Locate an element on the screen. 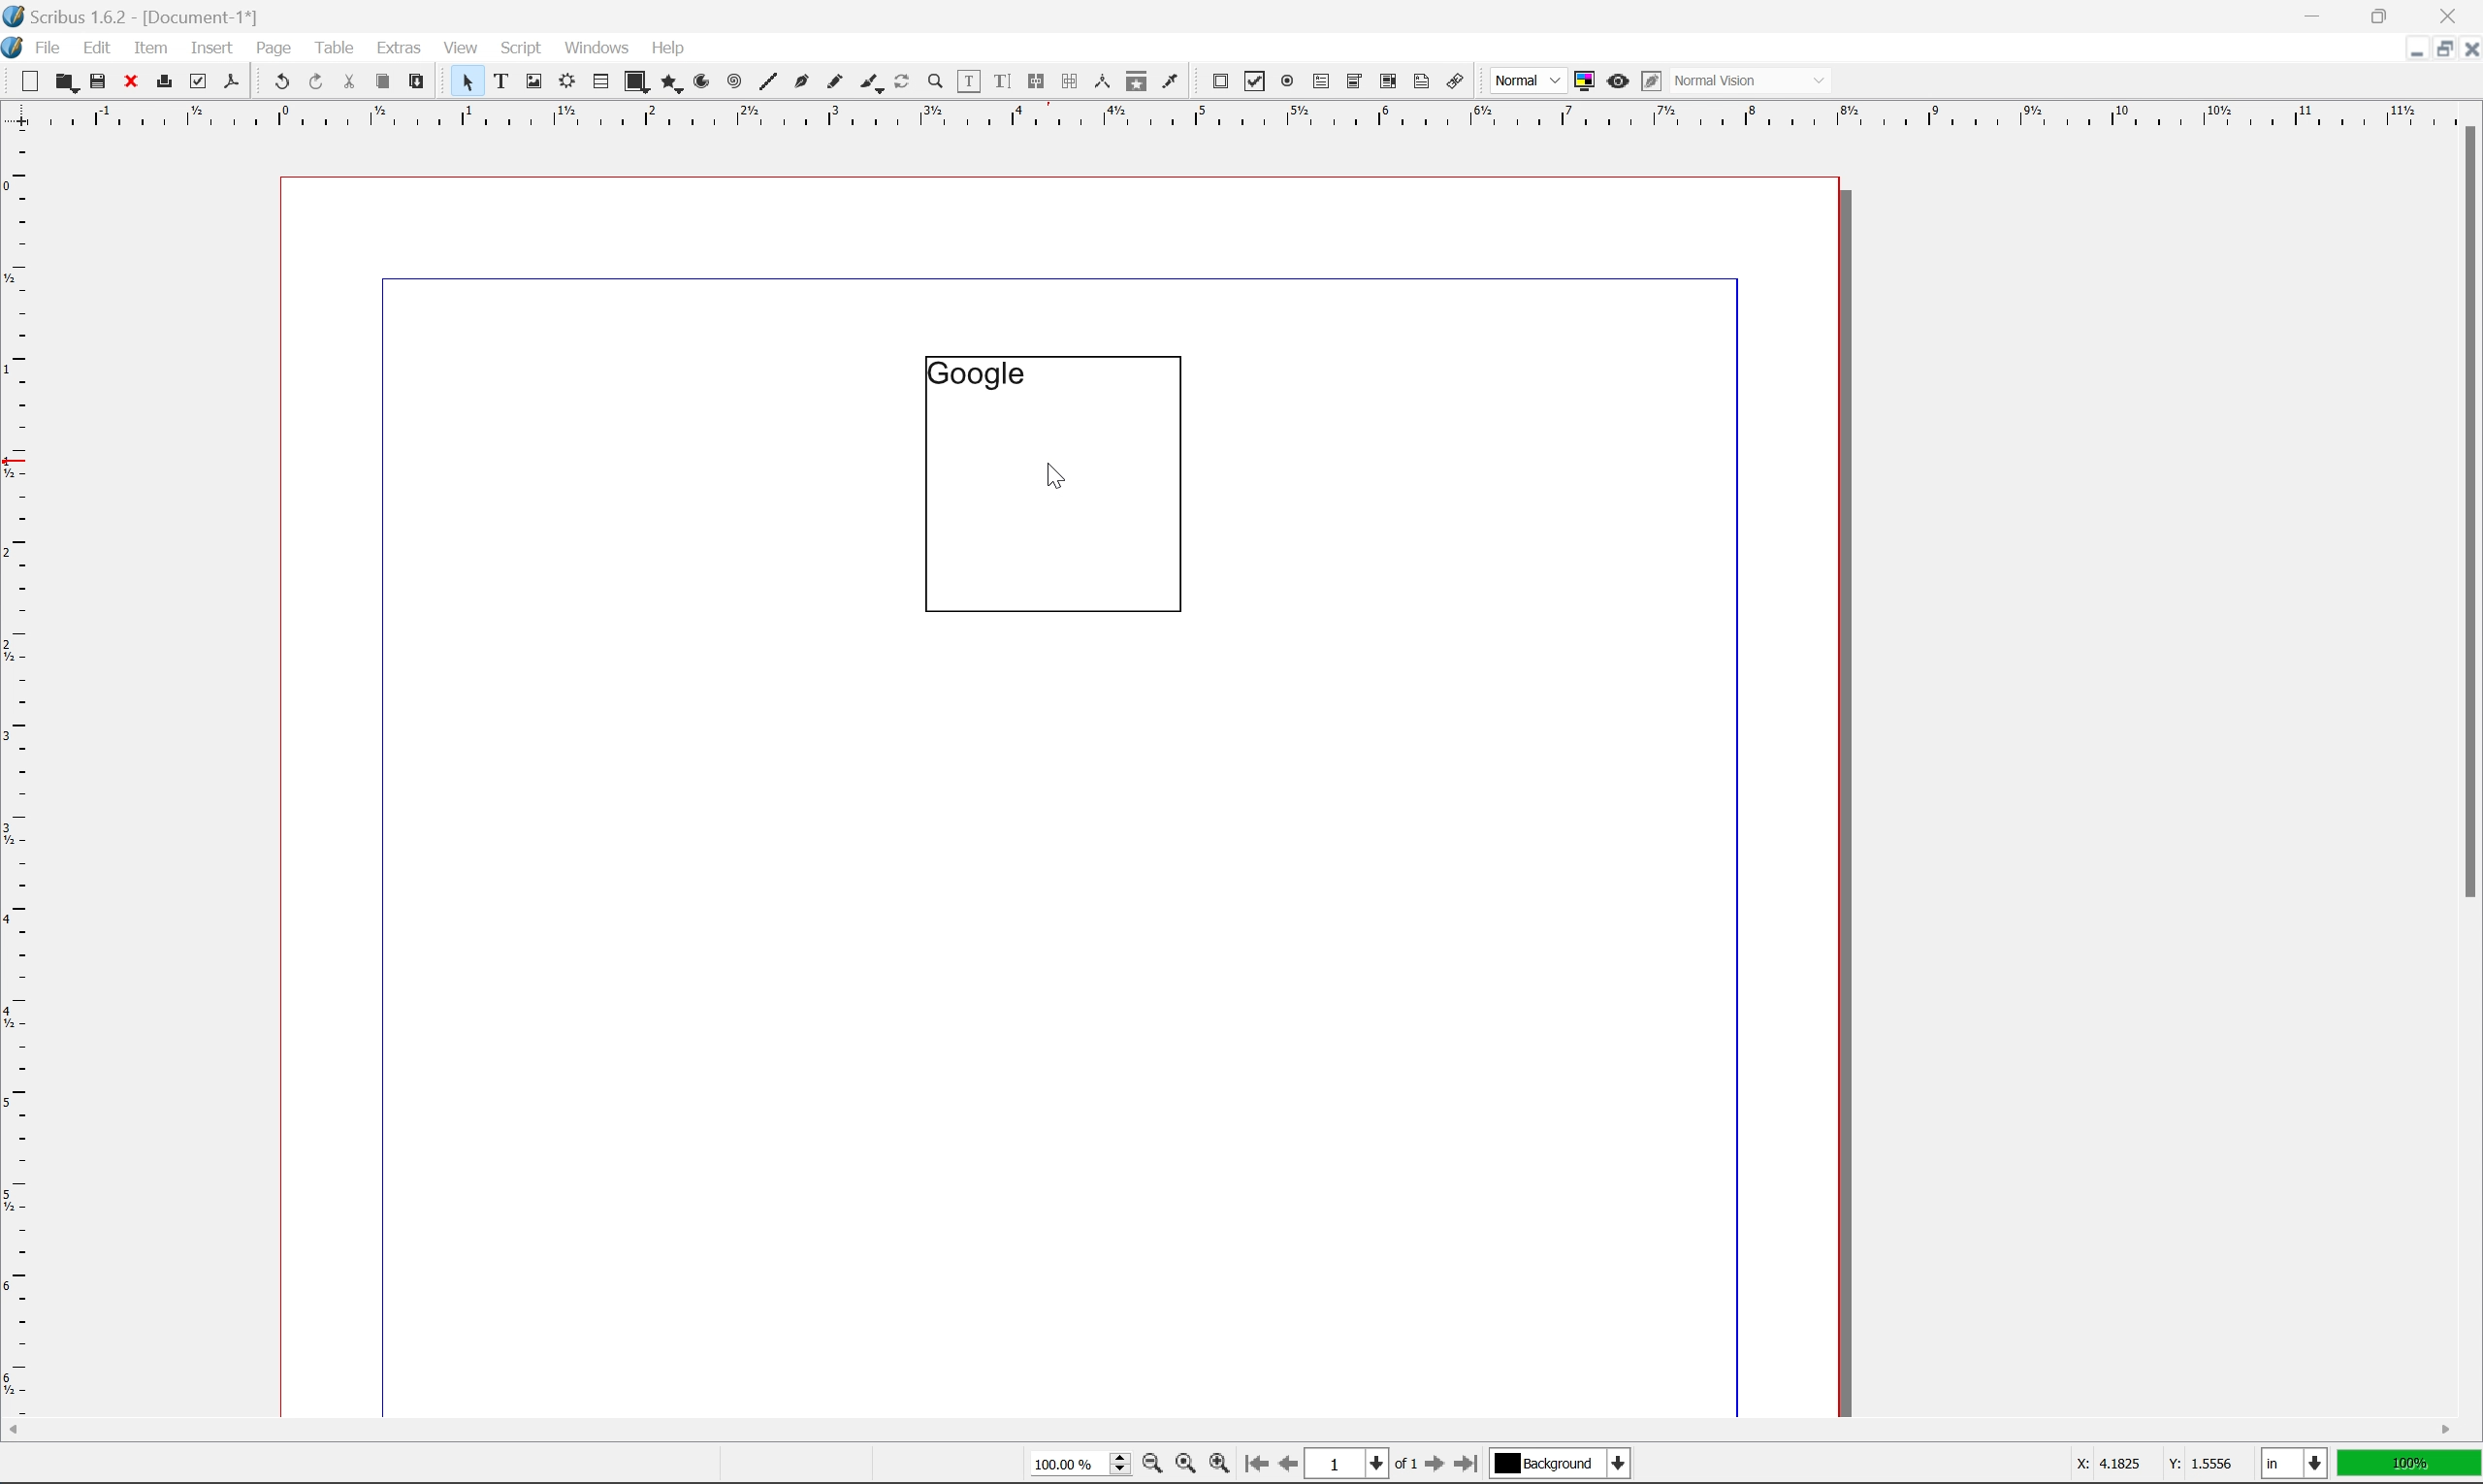 The height and width of the screenshot is (1484, 2483). restore down is located at coordinates (2435, 49).